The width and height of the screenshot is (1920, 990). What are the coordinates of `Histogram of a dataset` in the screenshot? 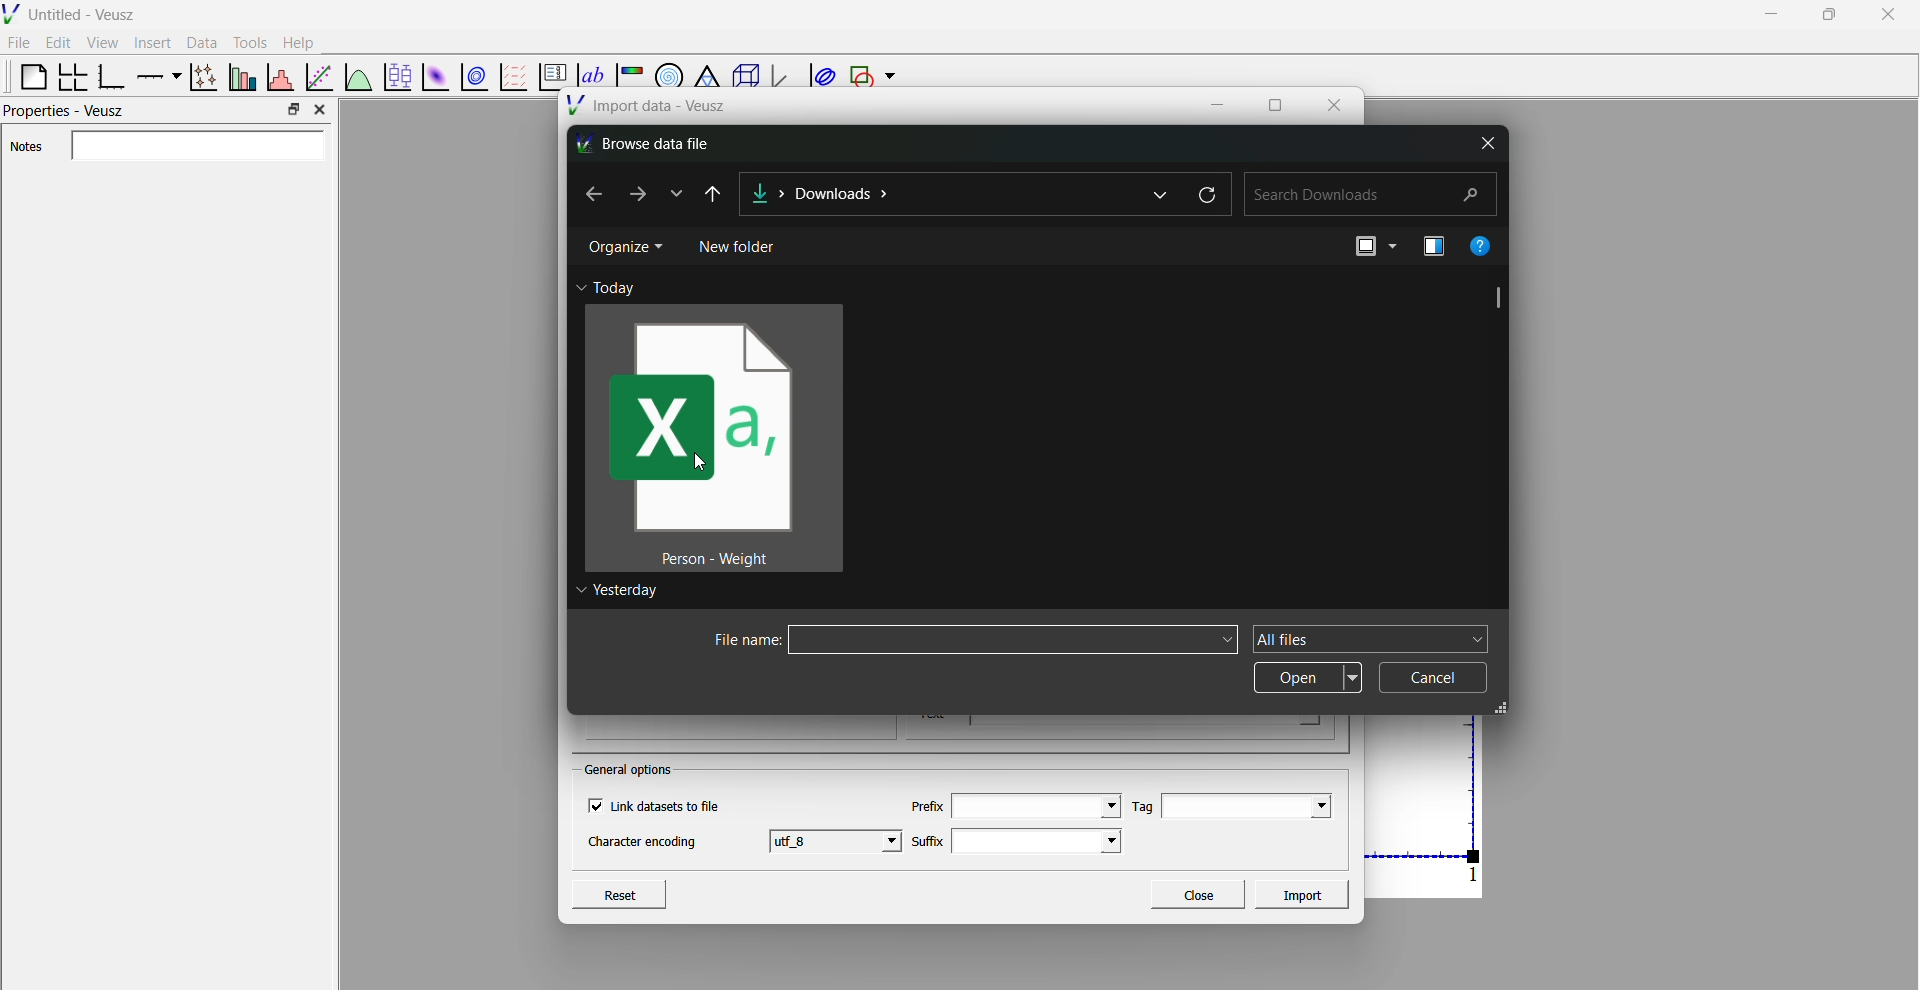 It's located at (279, 75).